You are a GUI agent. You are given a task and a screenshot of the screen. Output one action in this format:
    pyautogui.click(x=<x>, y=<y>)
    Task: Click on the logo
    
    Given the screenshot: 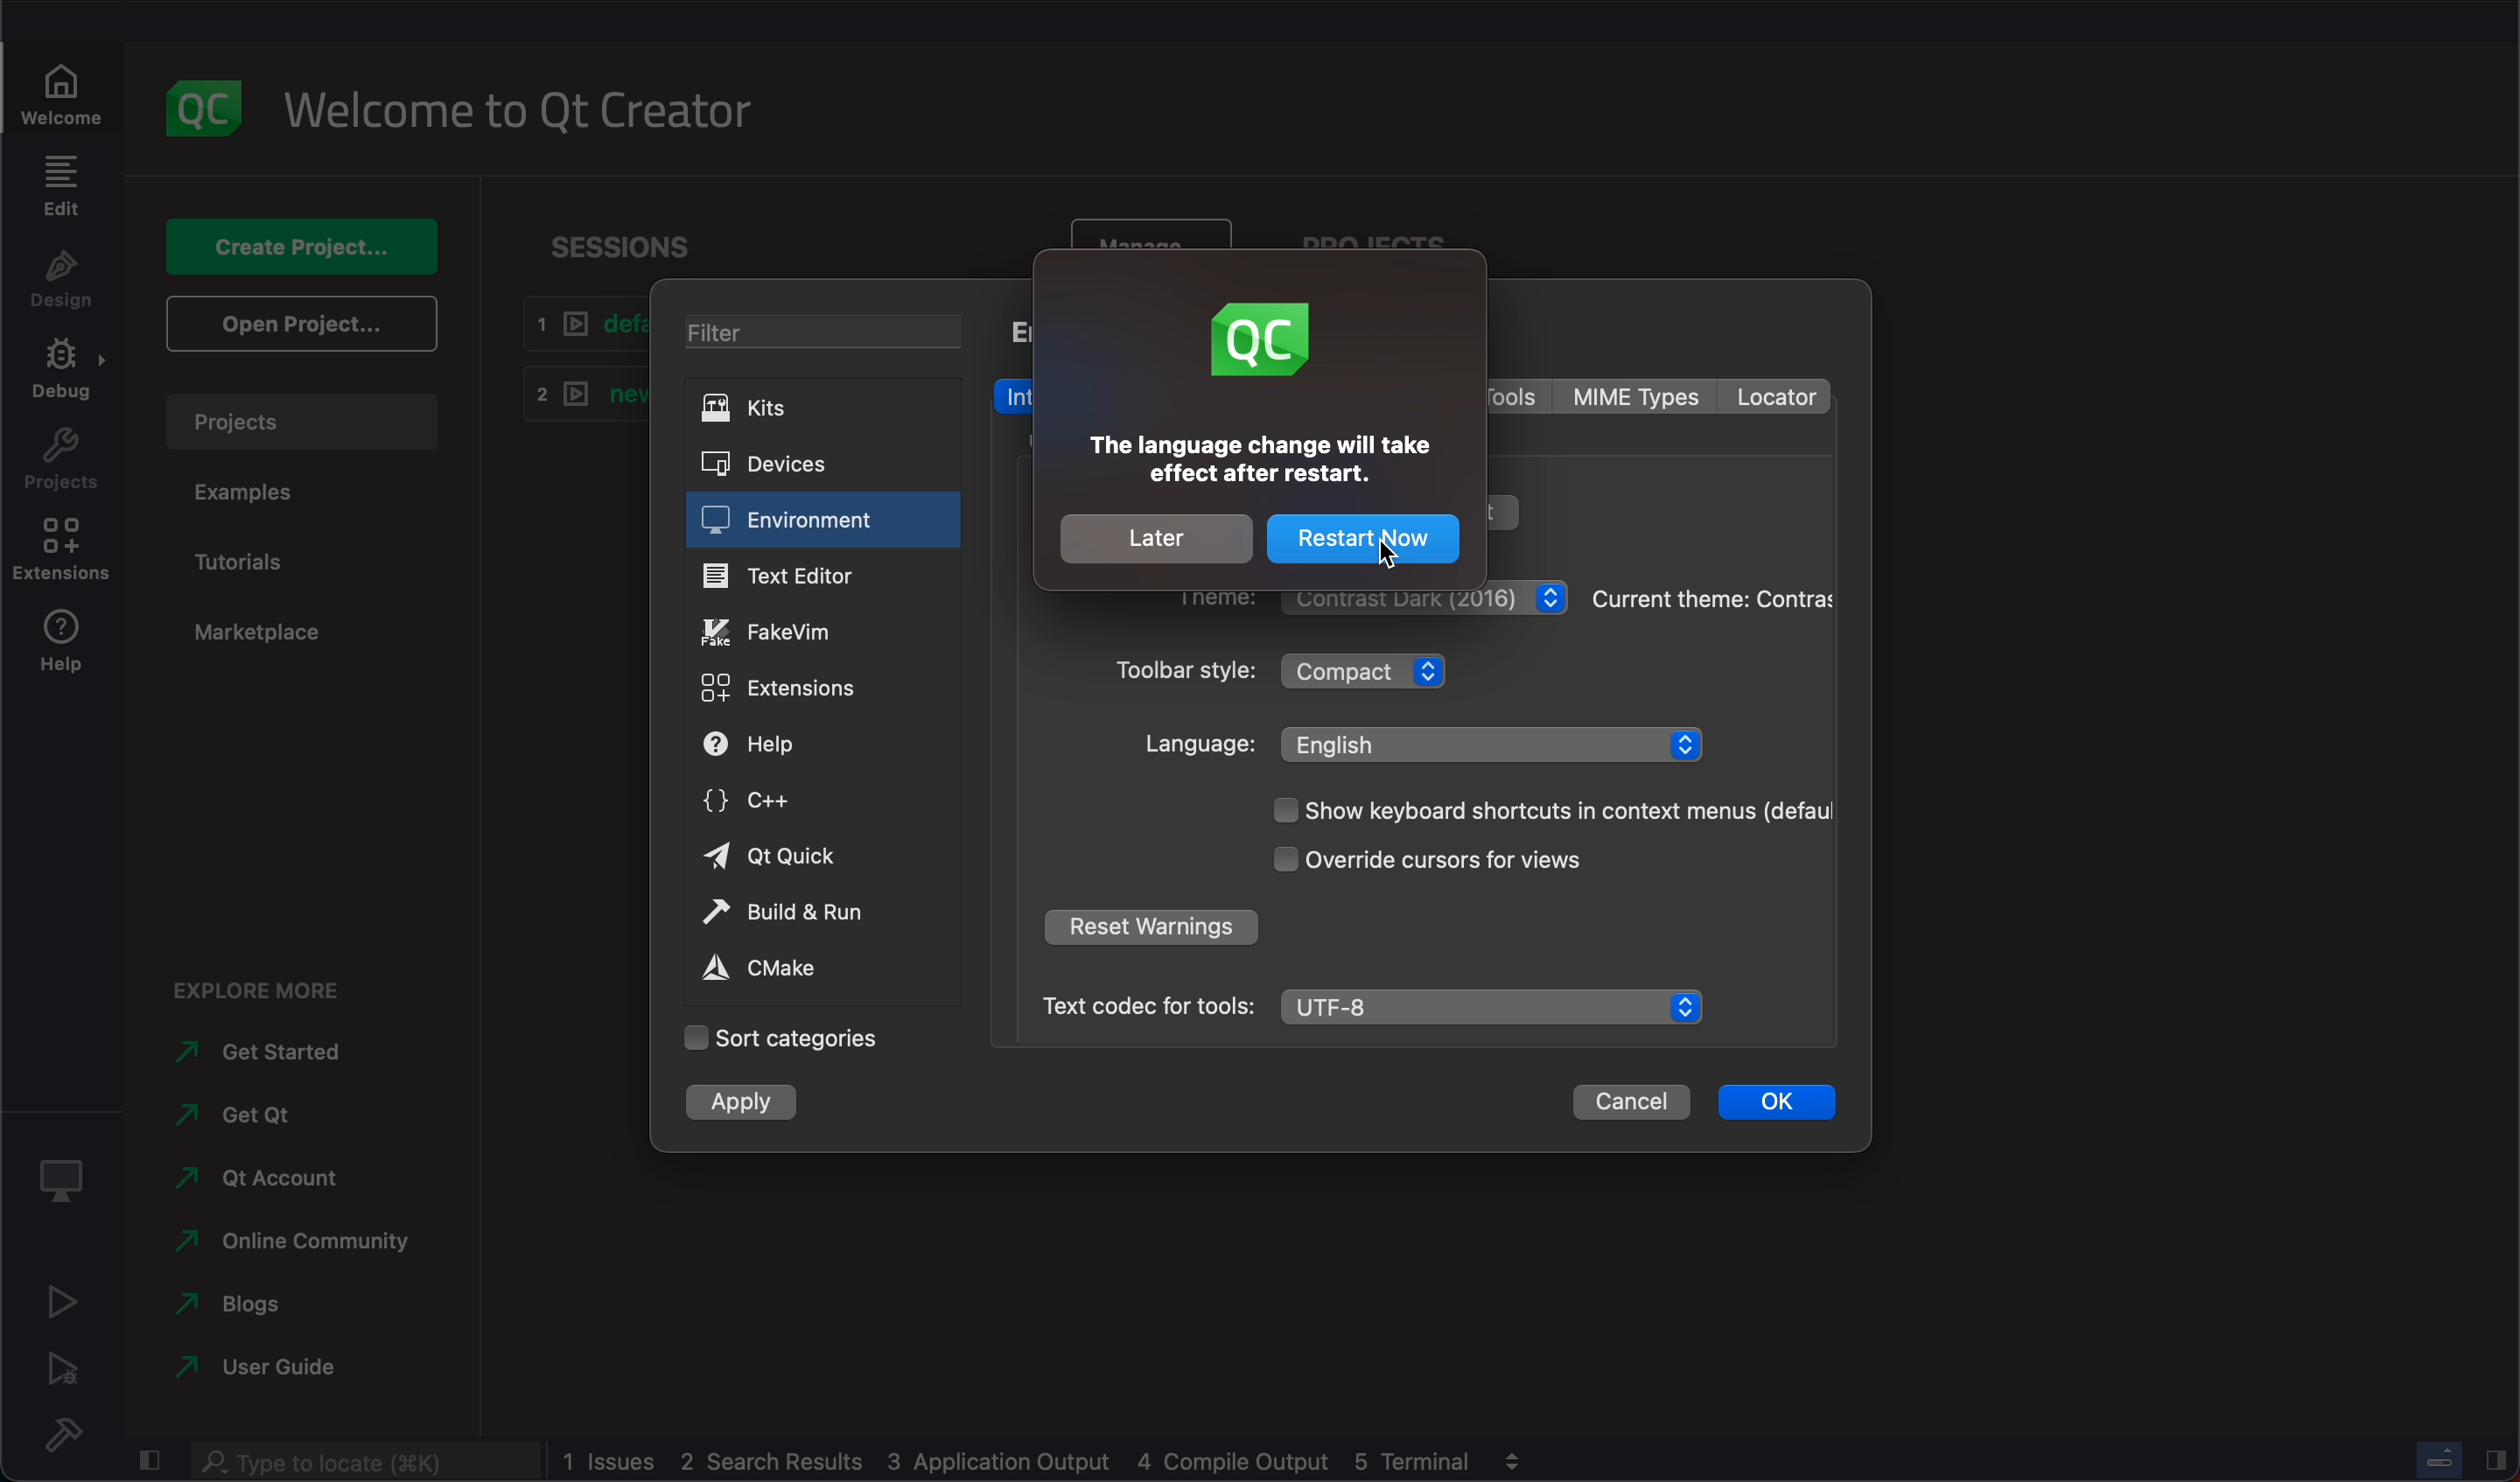 What is the action you would take?
    pyautogui.click(x=199, y=104)
    